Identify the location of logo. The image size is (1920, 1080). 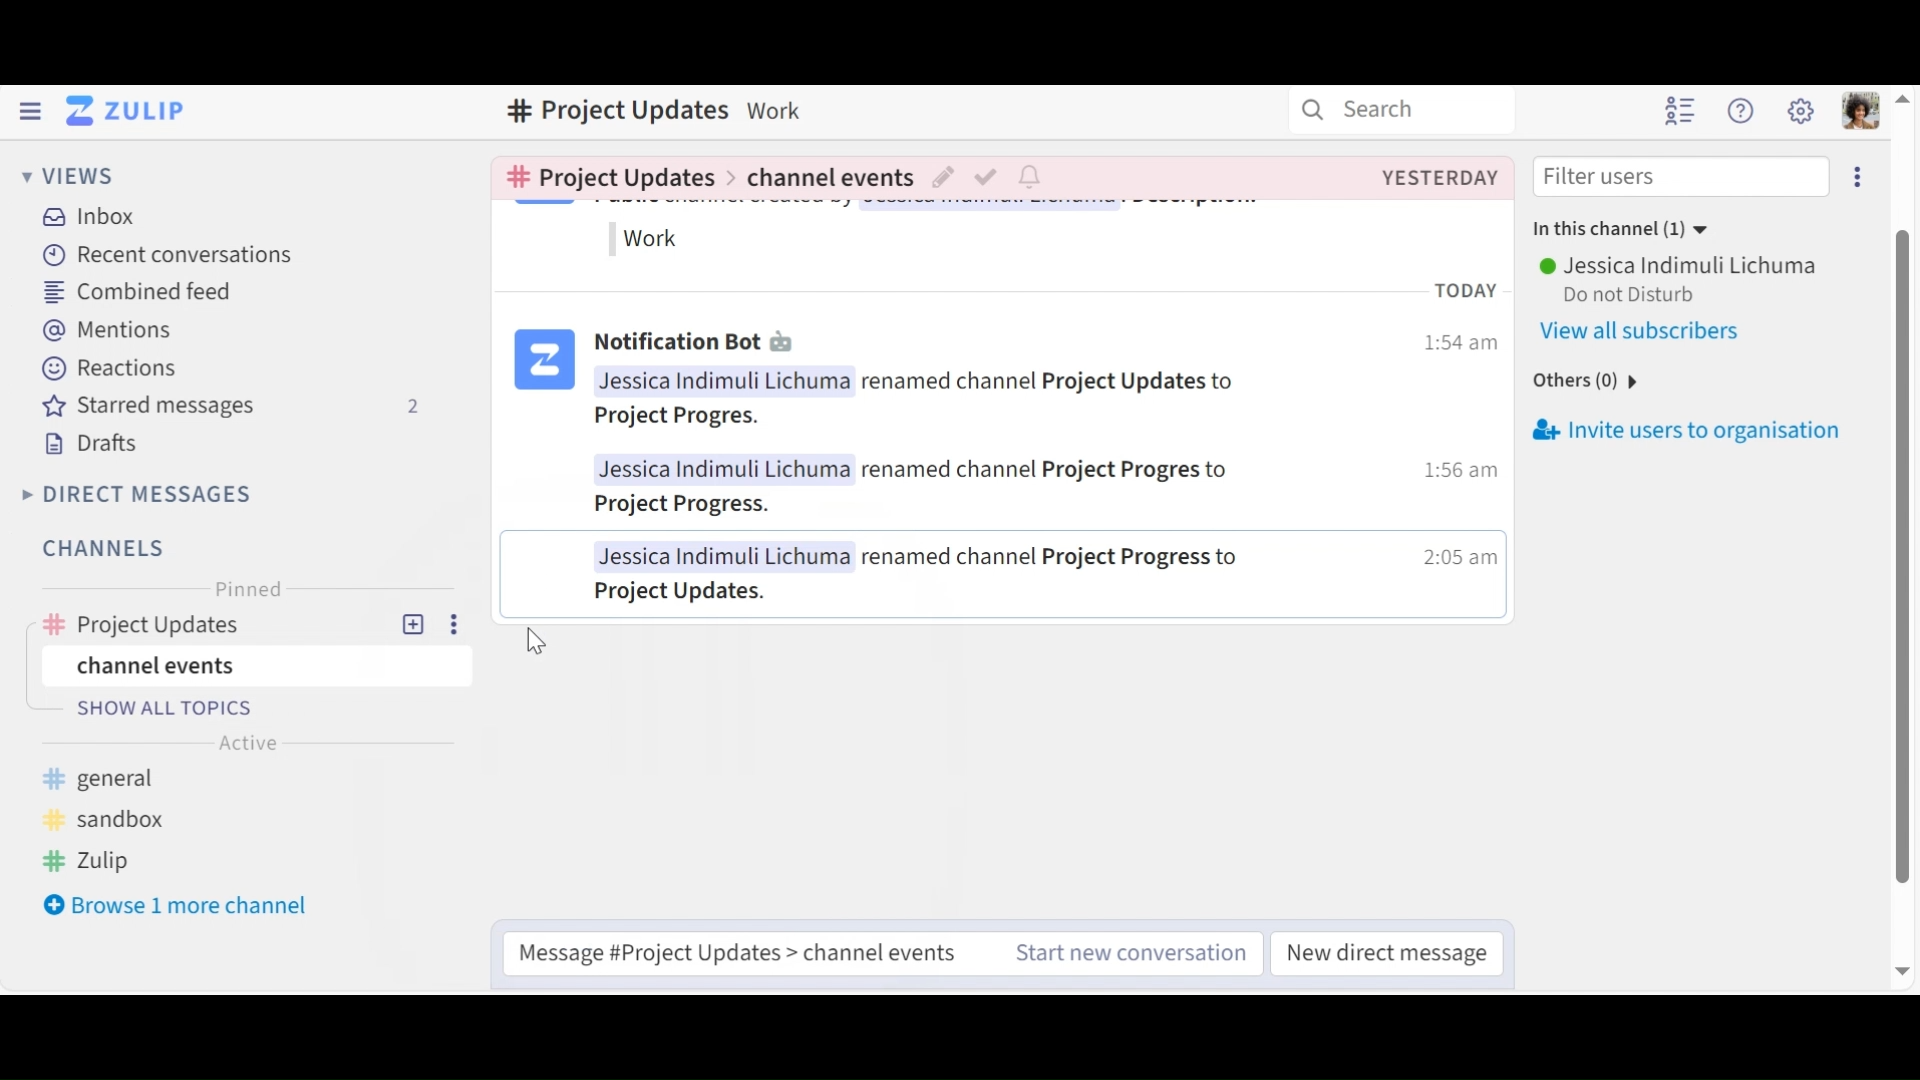
(544, 363).